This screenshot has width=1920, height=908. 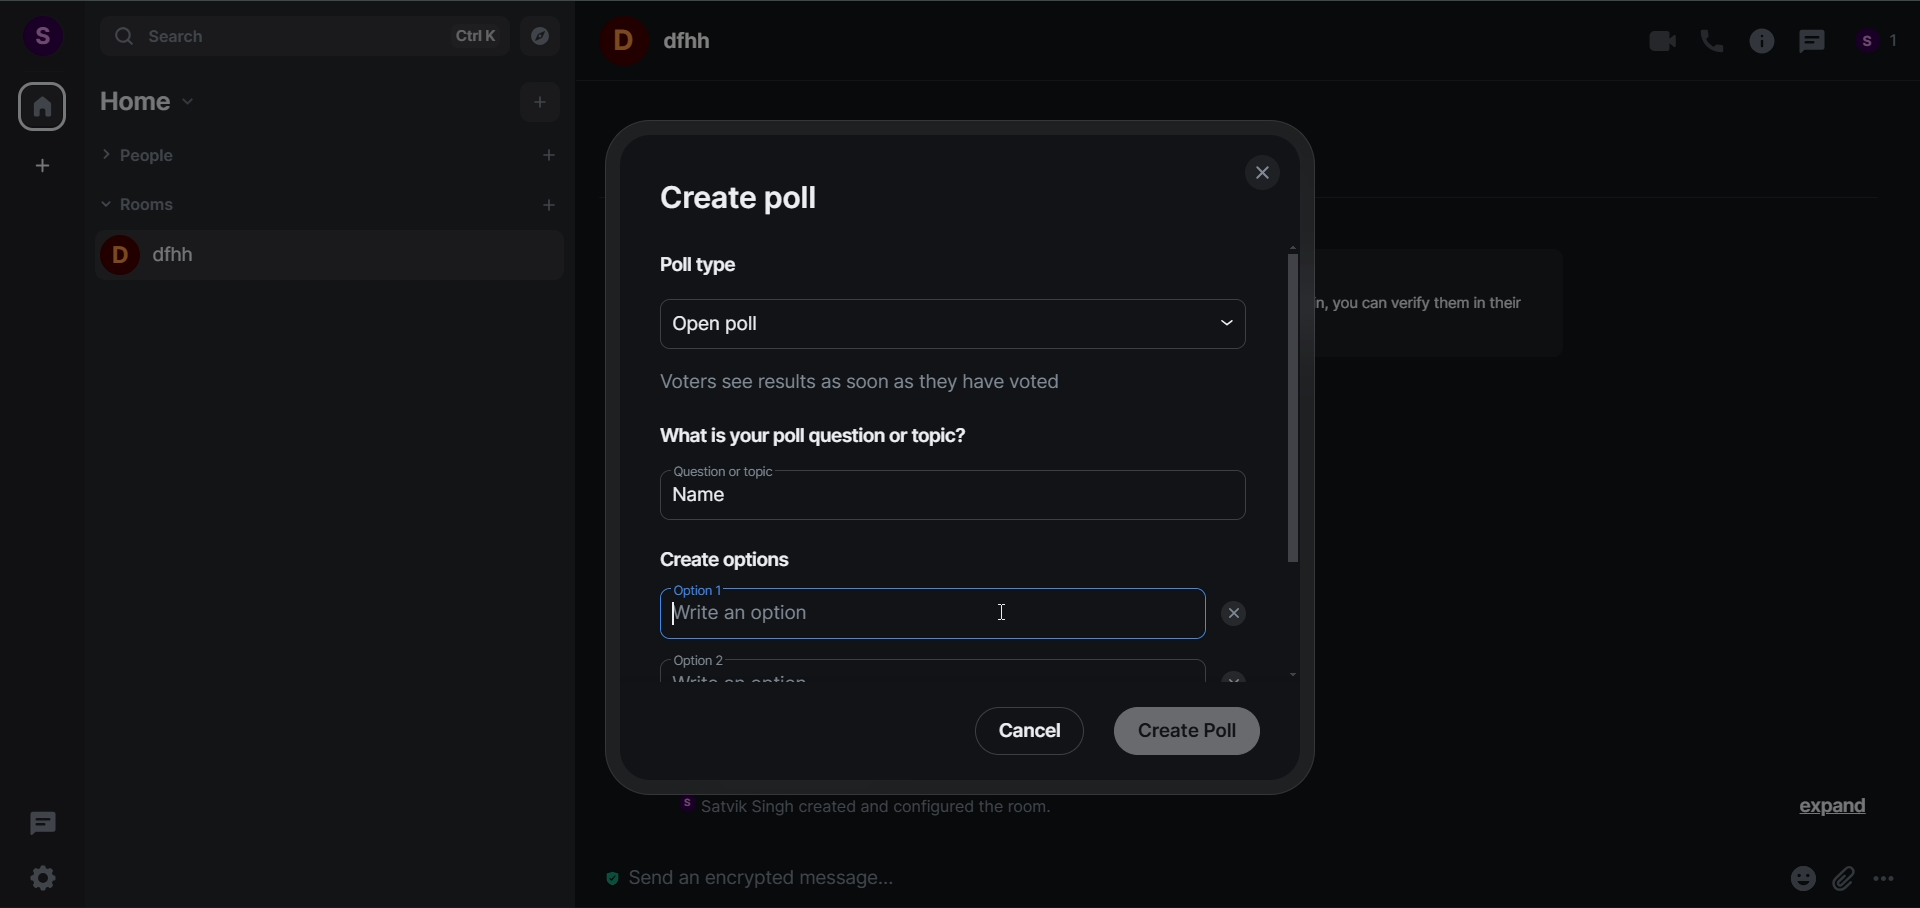 I want to click on close, so click(x=1227, y=674).